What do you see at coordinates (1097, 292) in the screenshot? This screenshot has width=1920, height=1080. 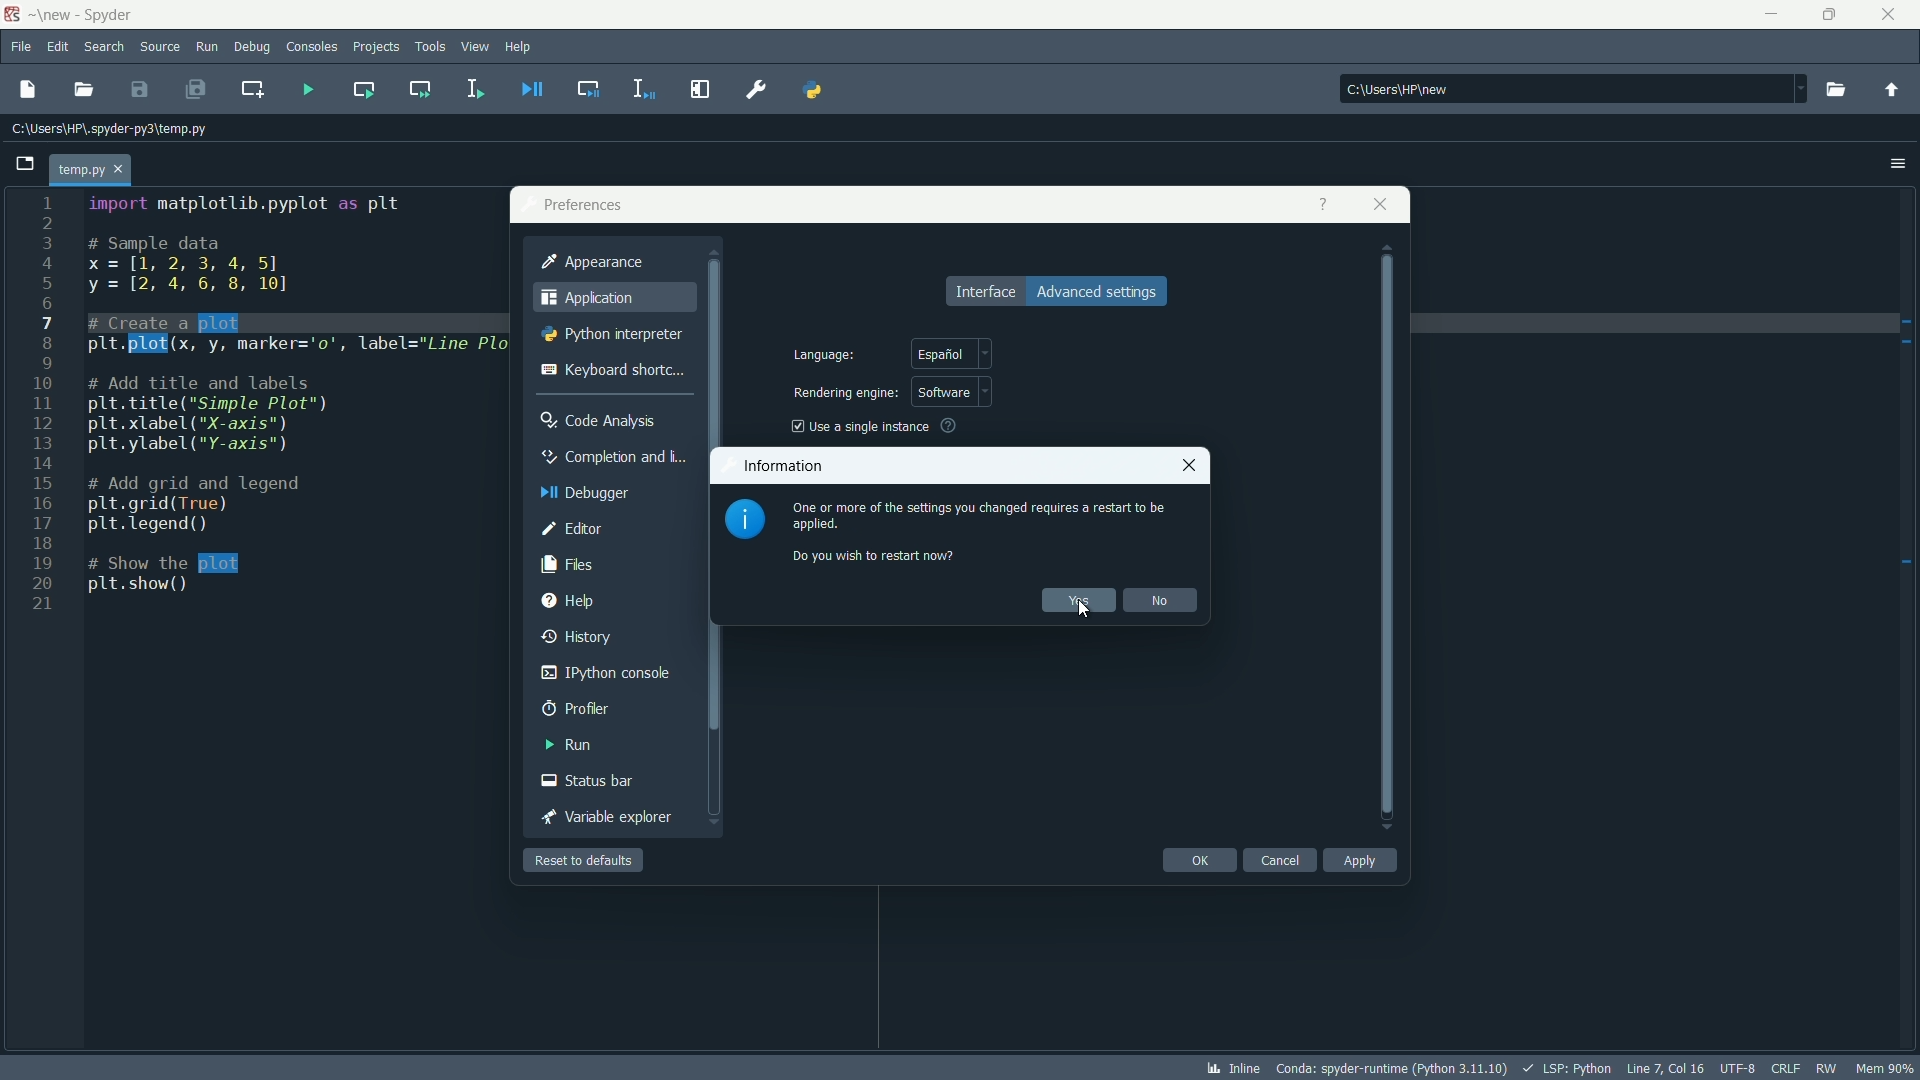 I see `advance settings` at bounding box center [1097, 292].